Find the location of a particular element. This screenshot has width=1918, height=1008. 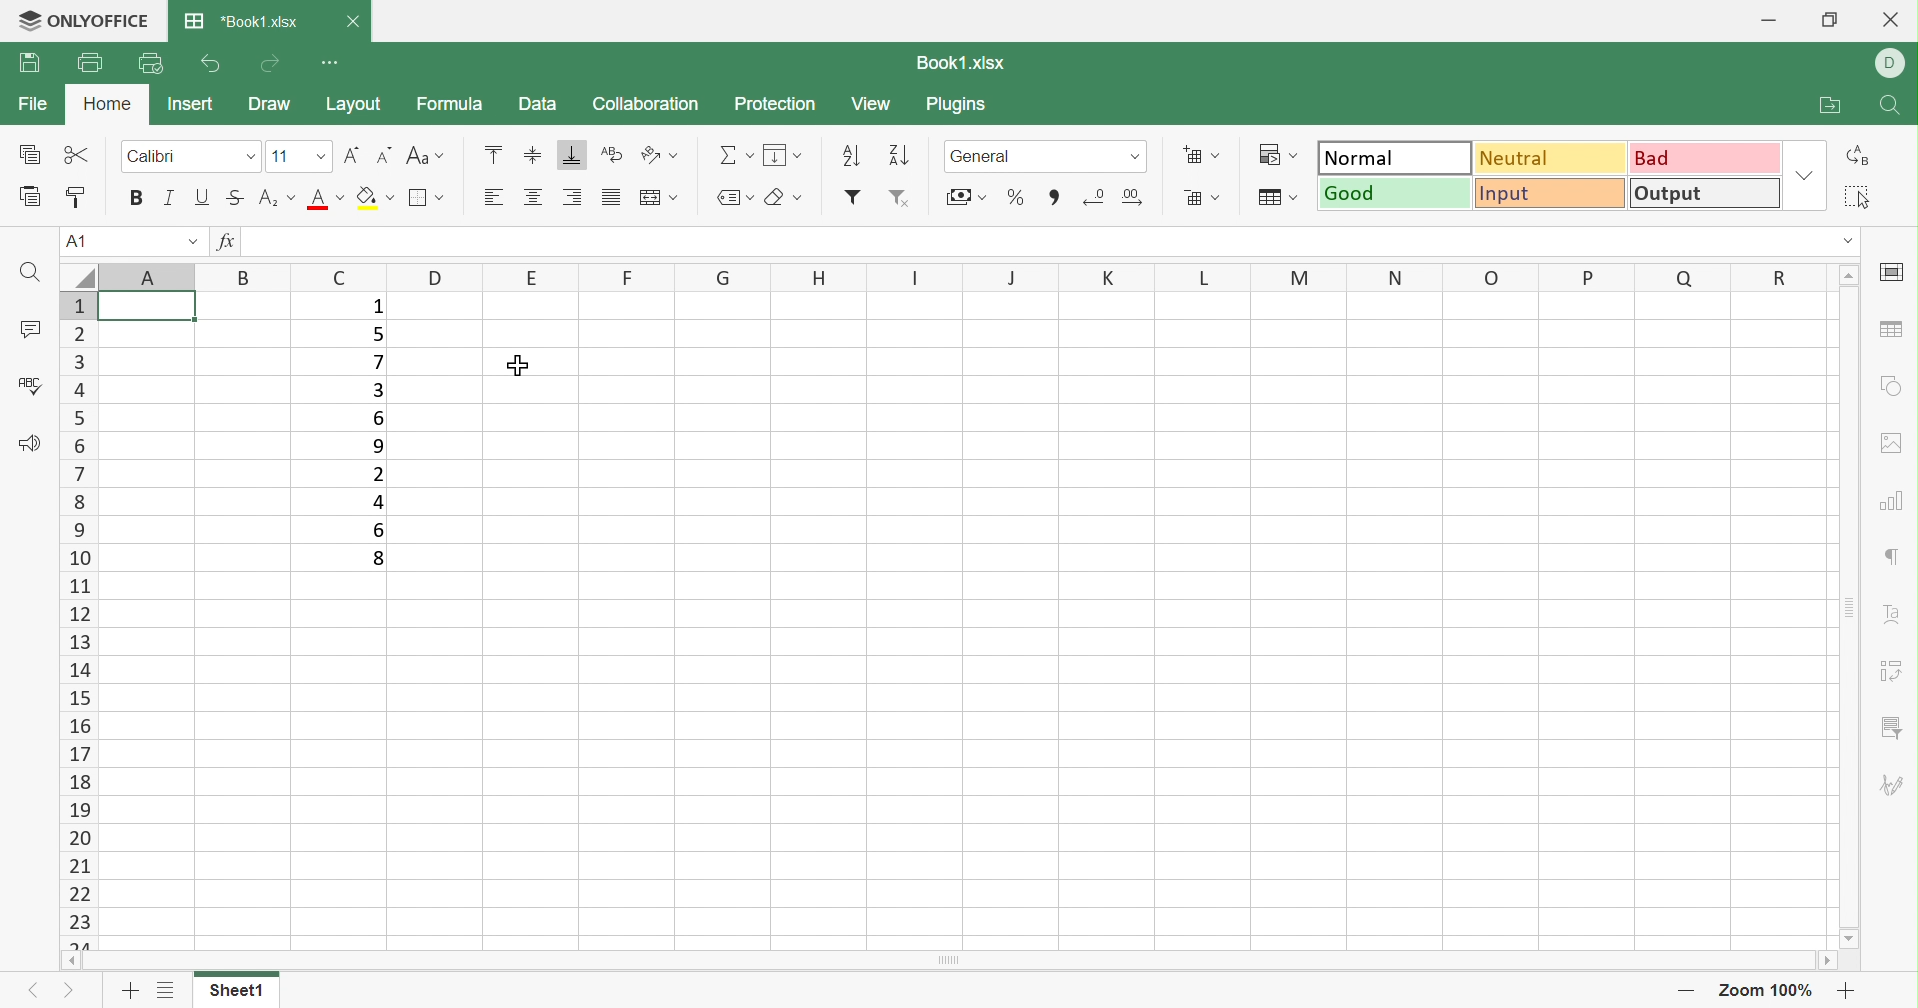

Filter is located at coordinates (849, 197).